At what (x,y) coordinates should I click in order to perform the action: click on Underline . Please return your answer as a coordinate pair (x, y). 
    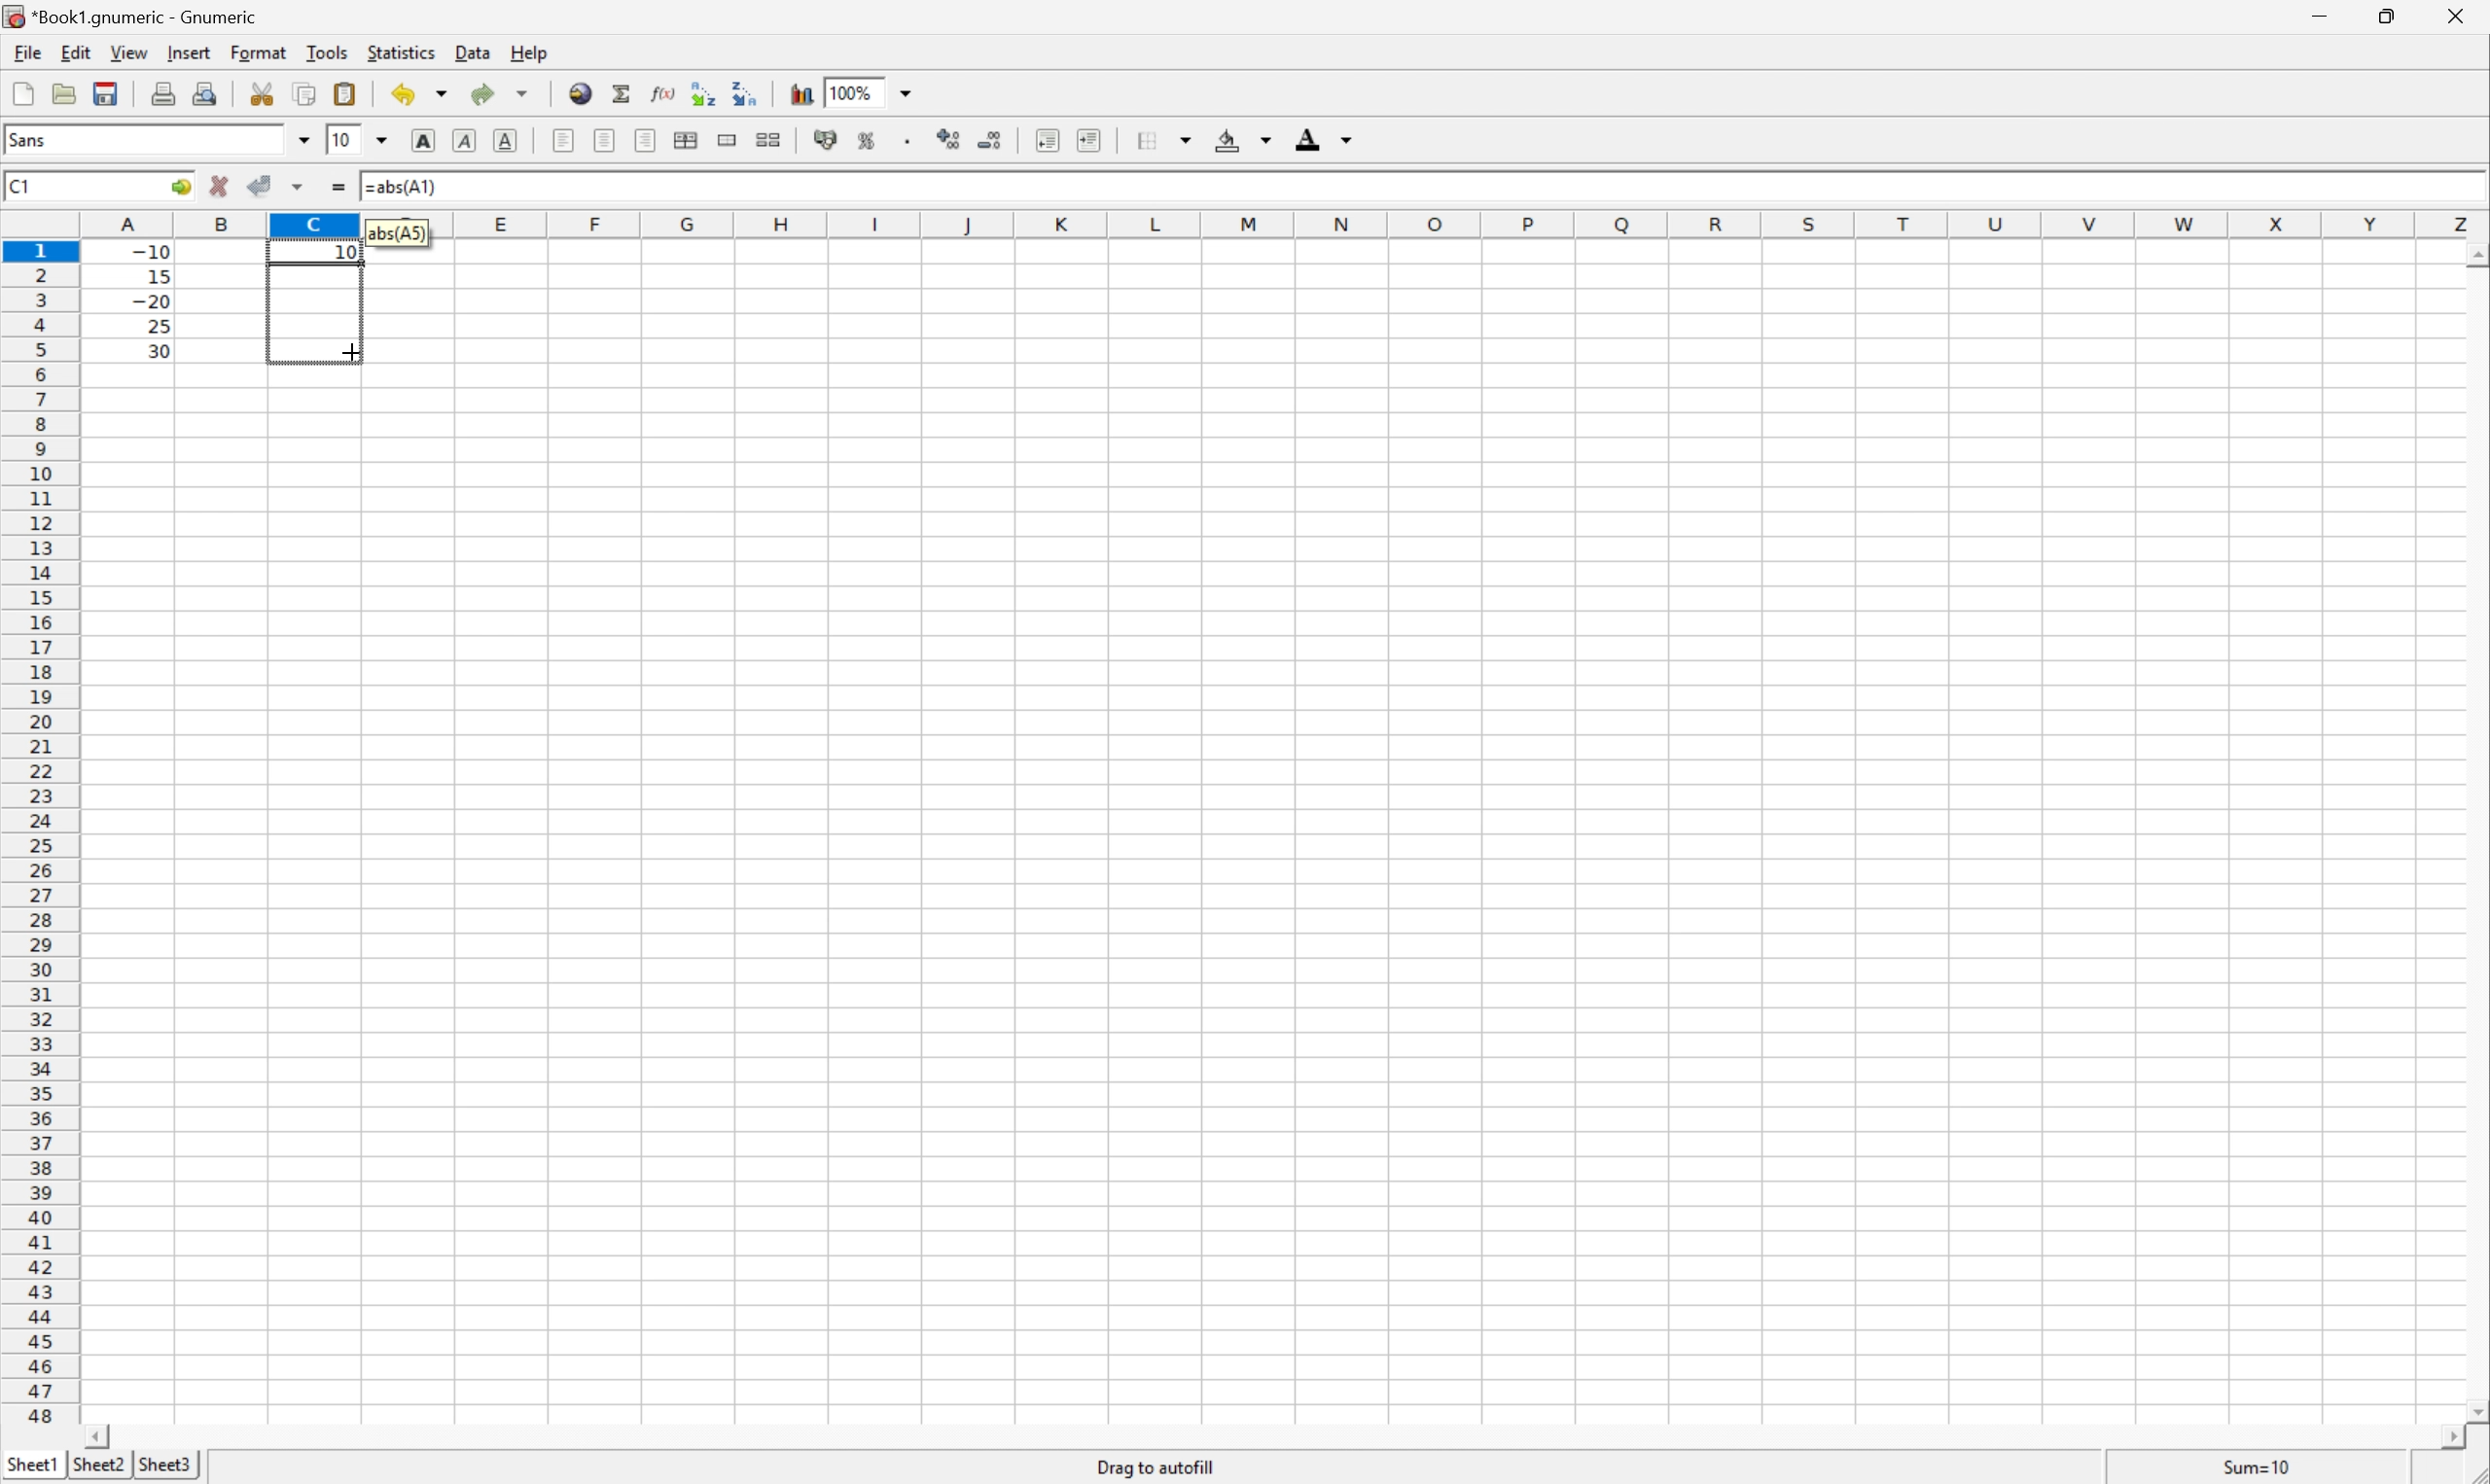
    Looking at the image, I should click on (462, 141).